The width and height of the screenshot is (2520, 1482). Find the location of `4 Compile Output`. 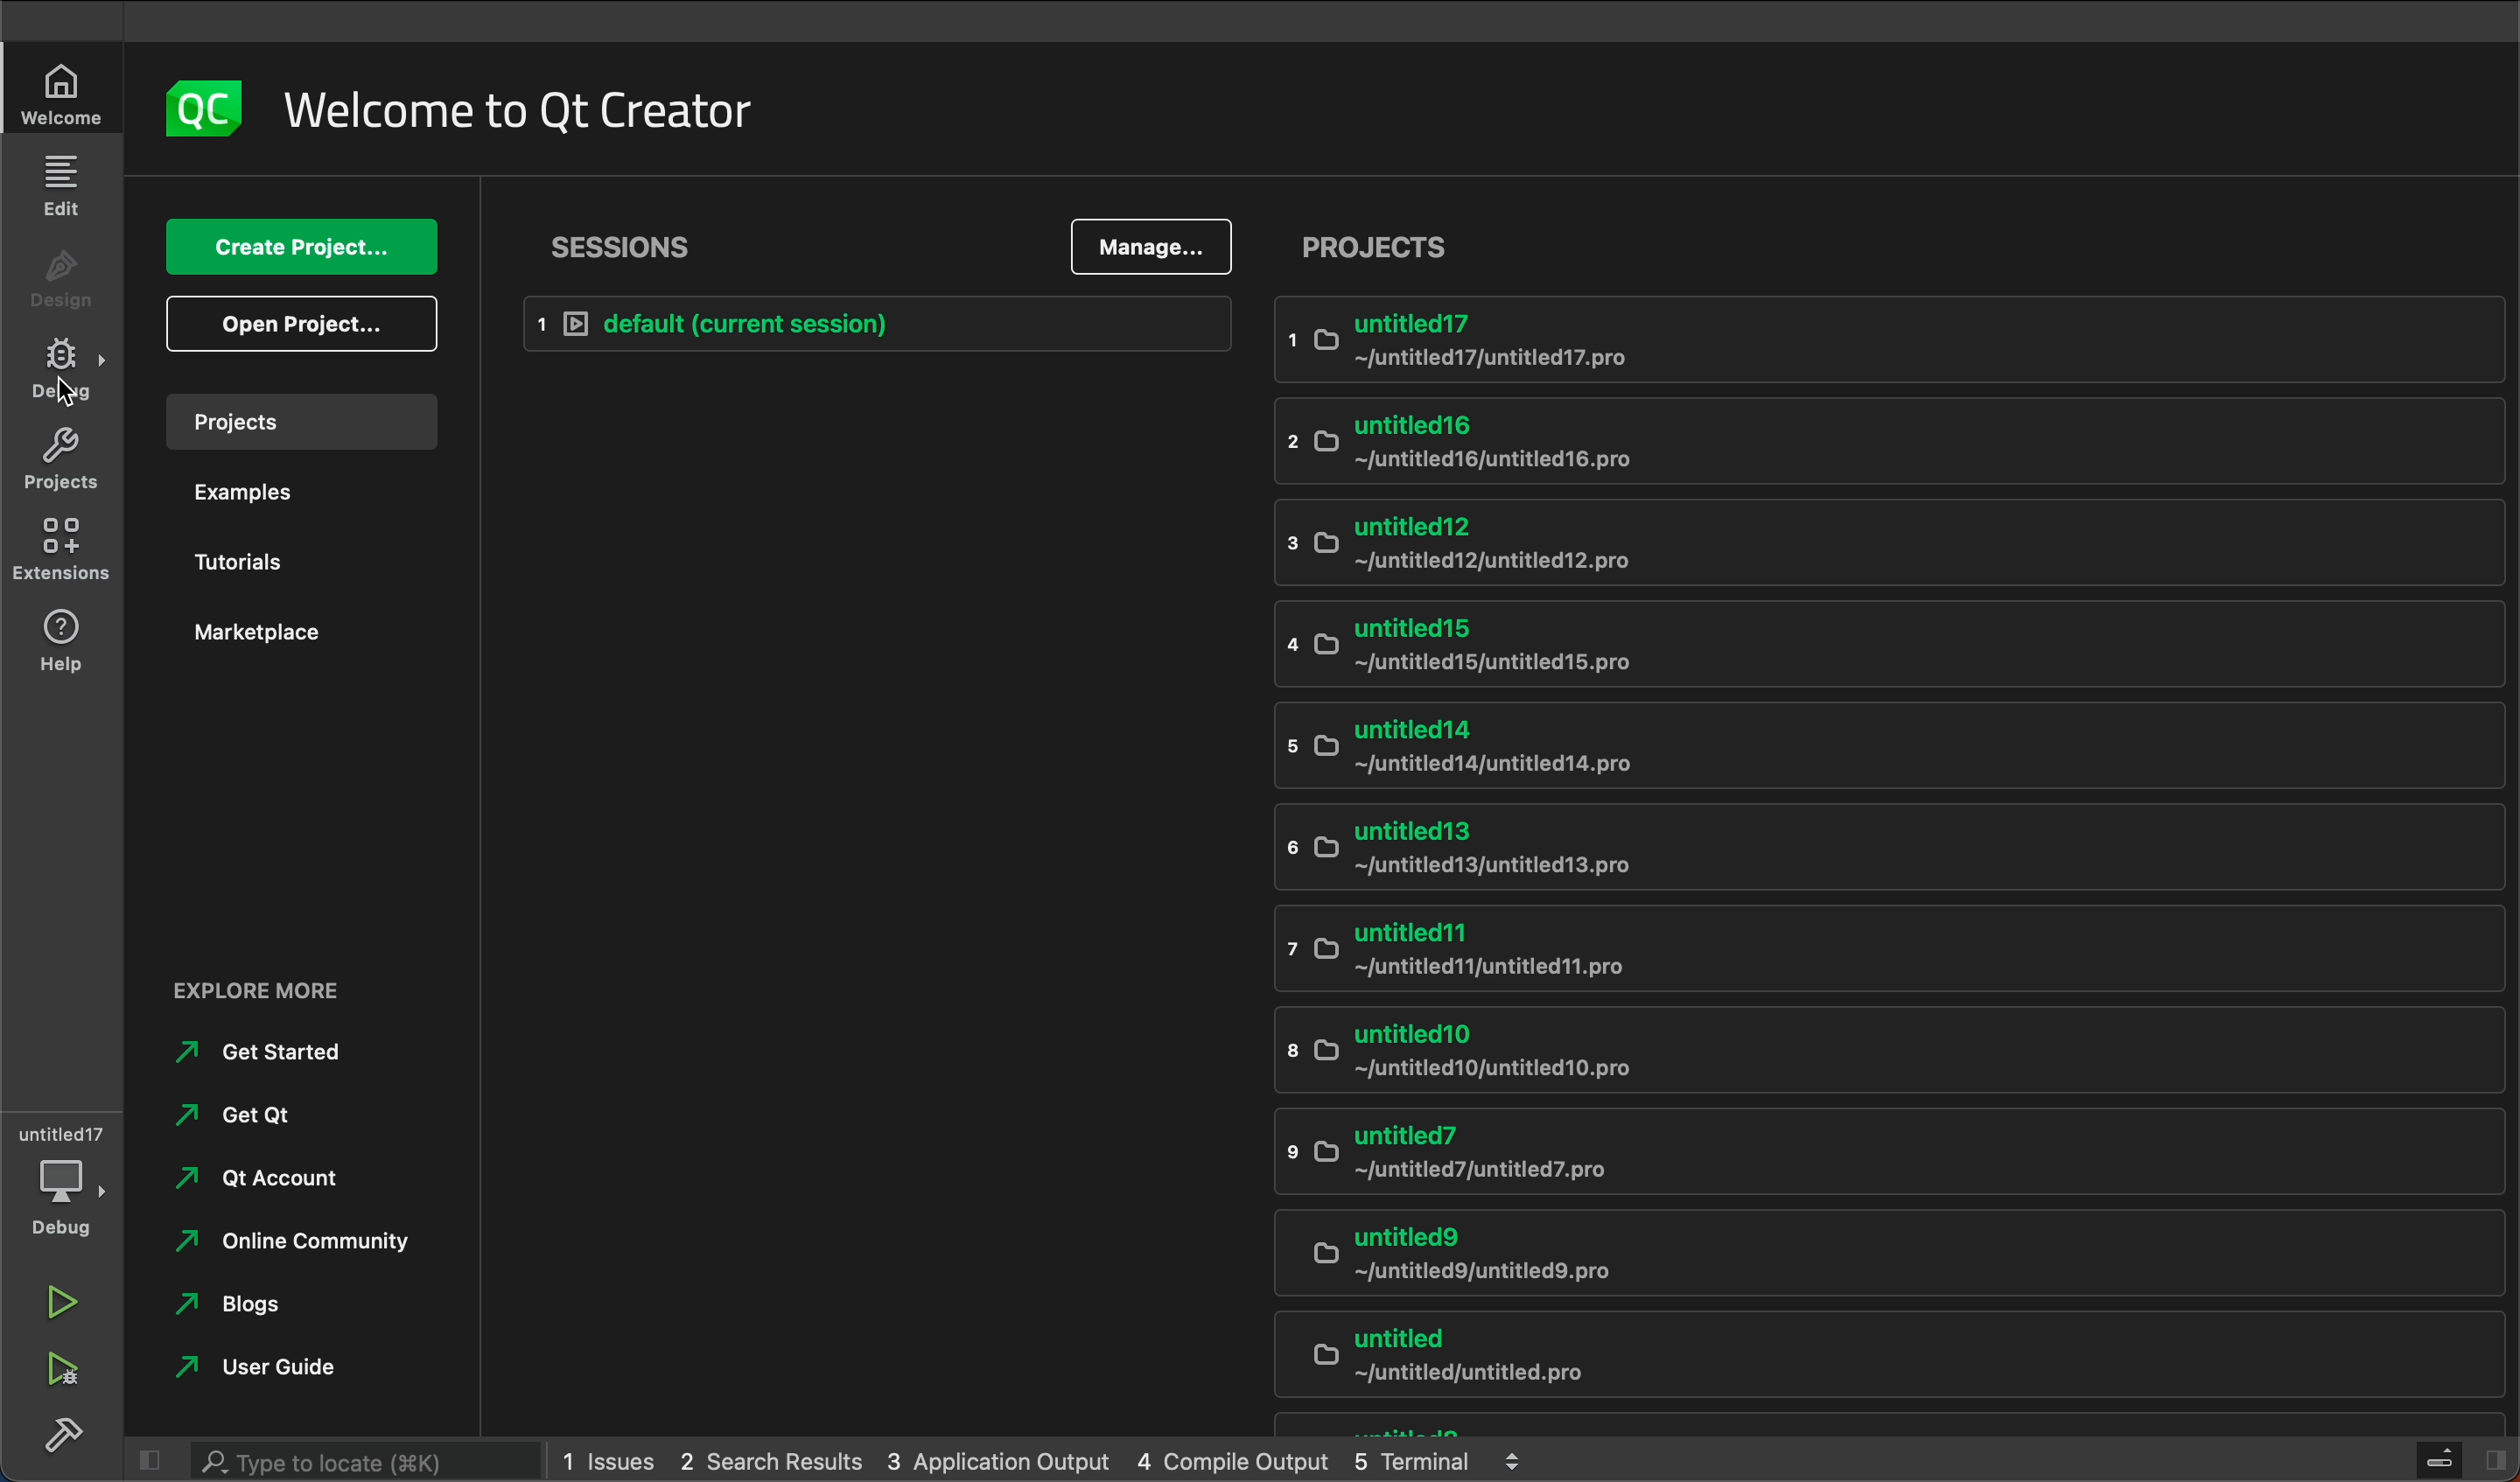

4 Compile Output is located at coordinates (1232, 1459).